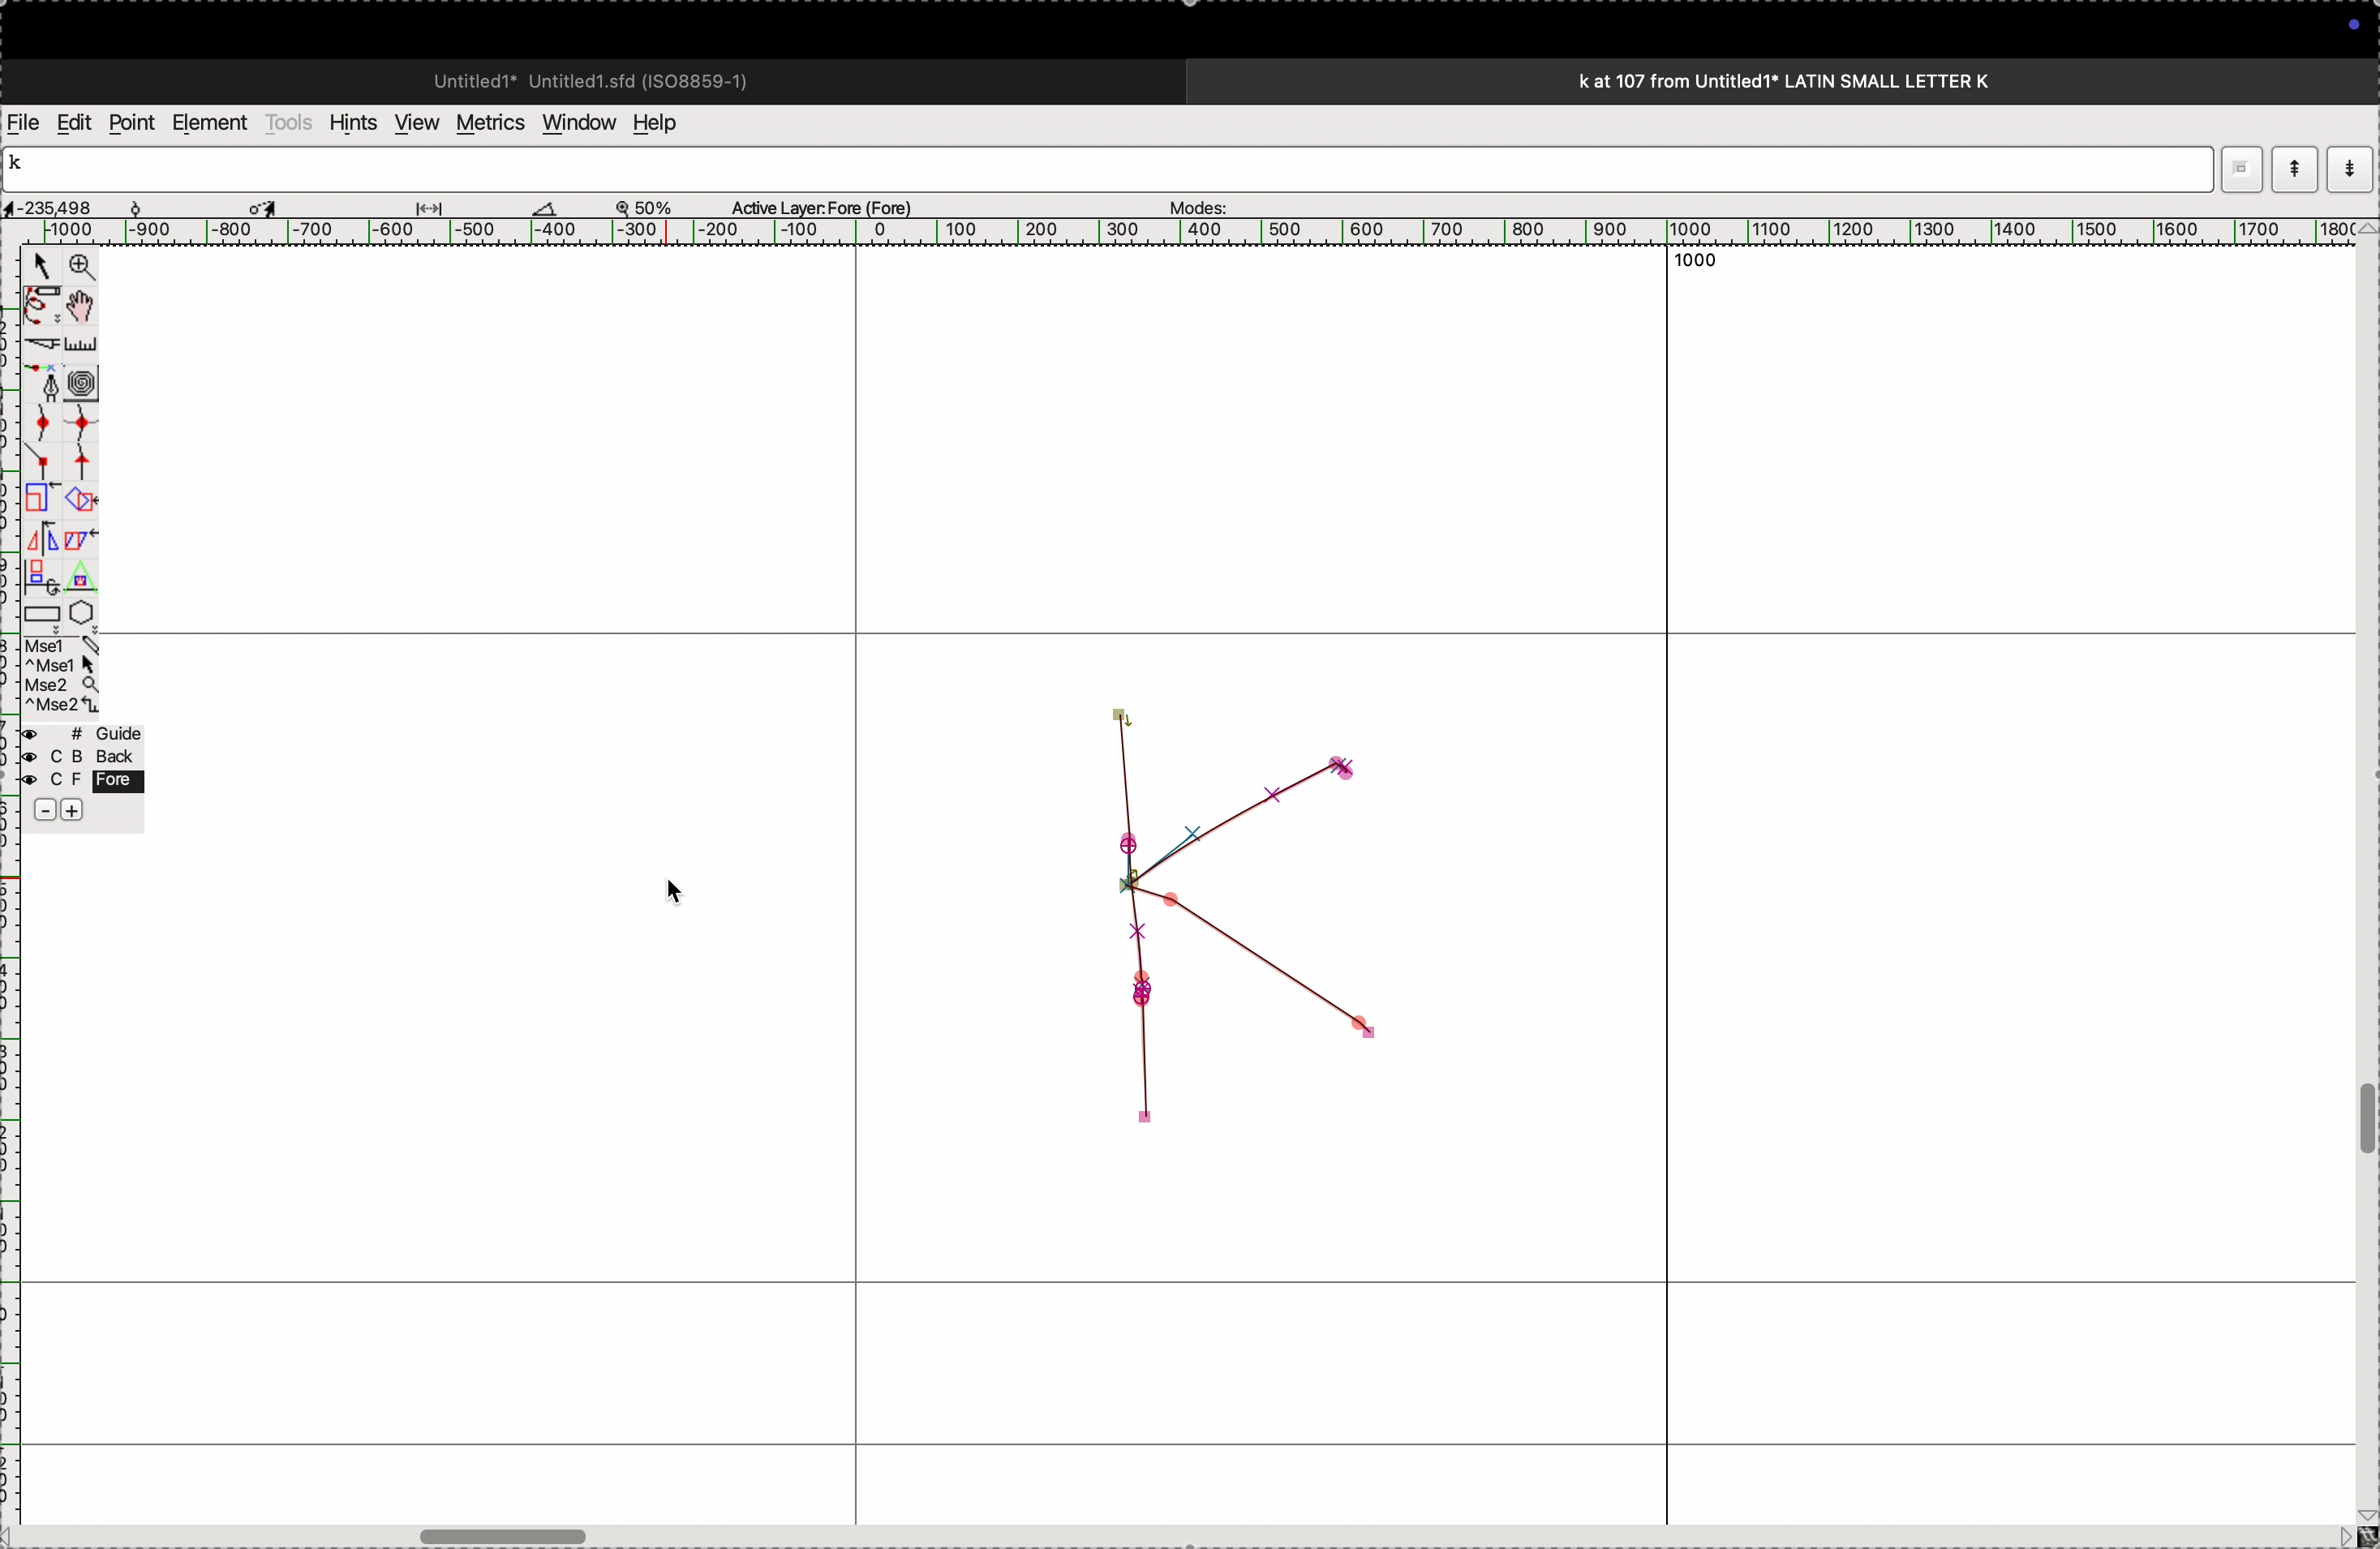 Image resolution: width=2380 pixels, height=1549 pixels. What do you see at coordinates (2294, 168) in the screenshot?
I see `modeup` at bounding box center [2294, 168].